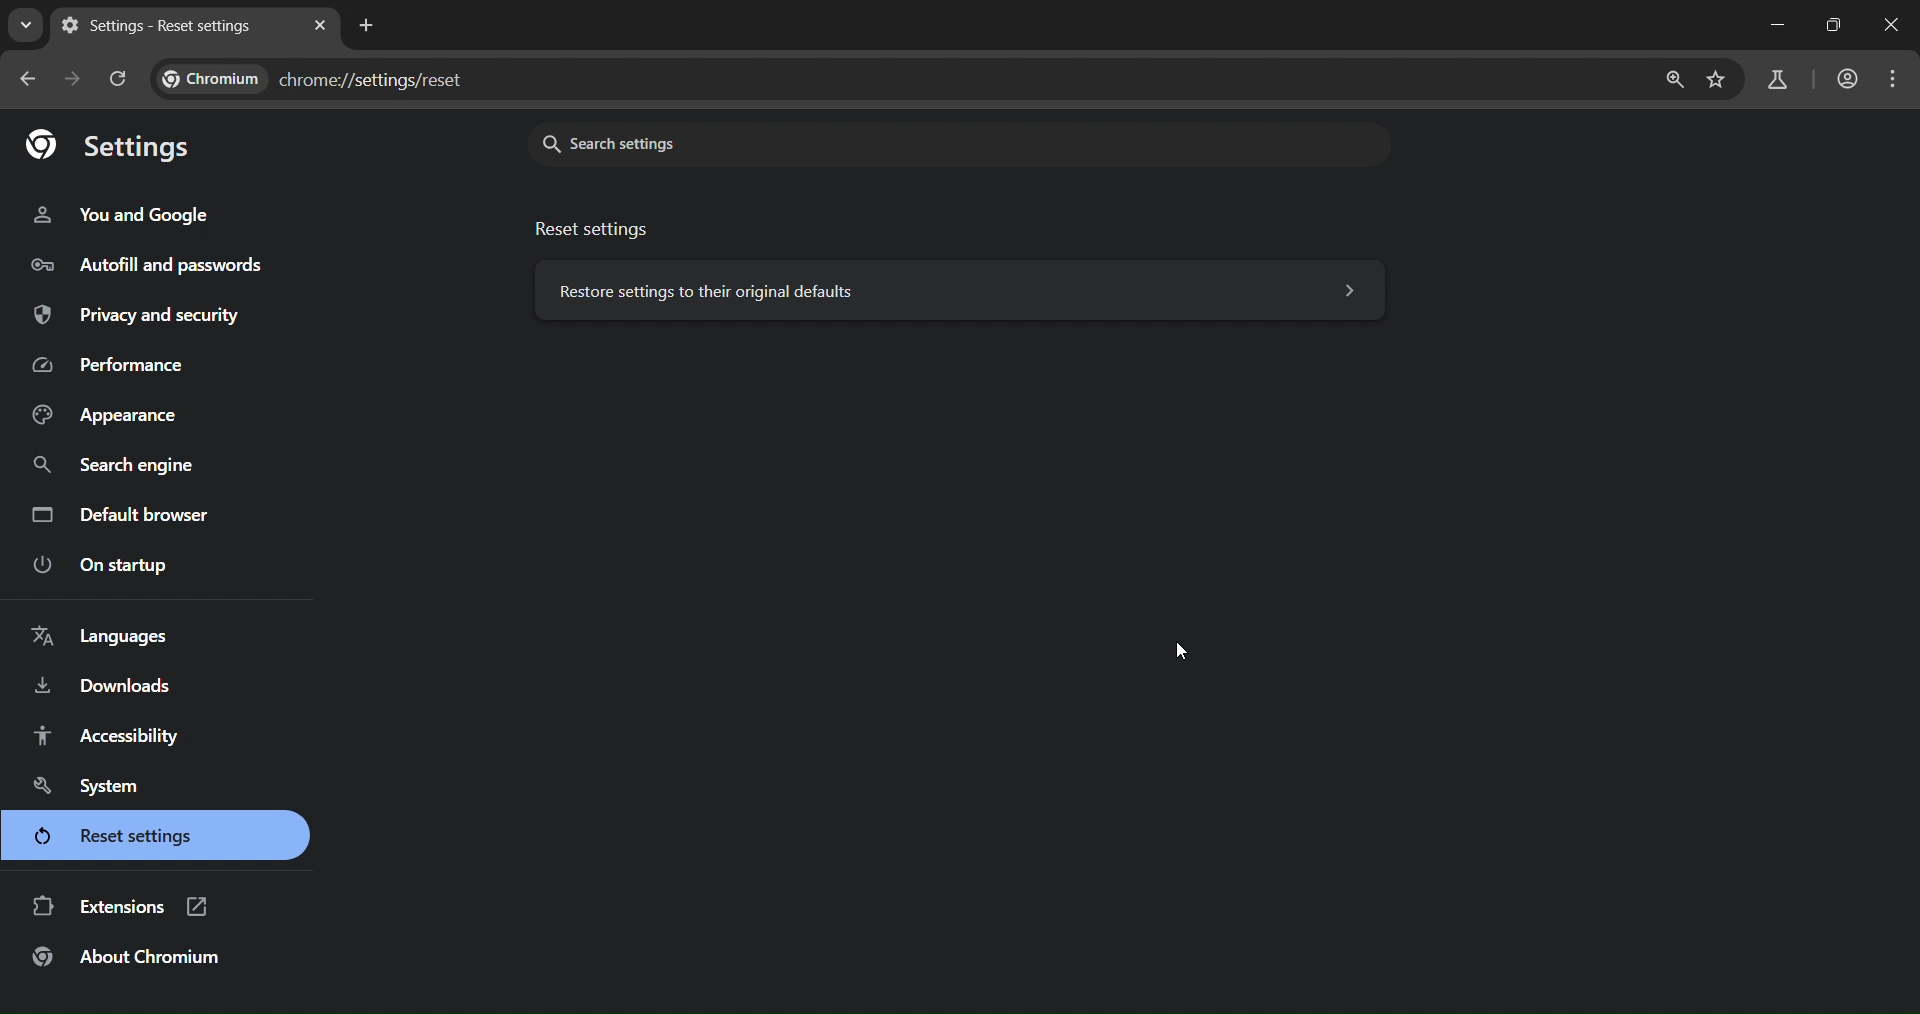 Image resolution: width=1920 pixels, height=1014 pixels. Describe the element at coordinates (169, 262) in the screenshot. I see `autofill and passwords` at that location.